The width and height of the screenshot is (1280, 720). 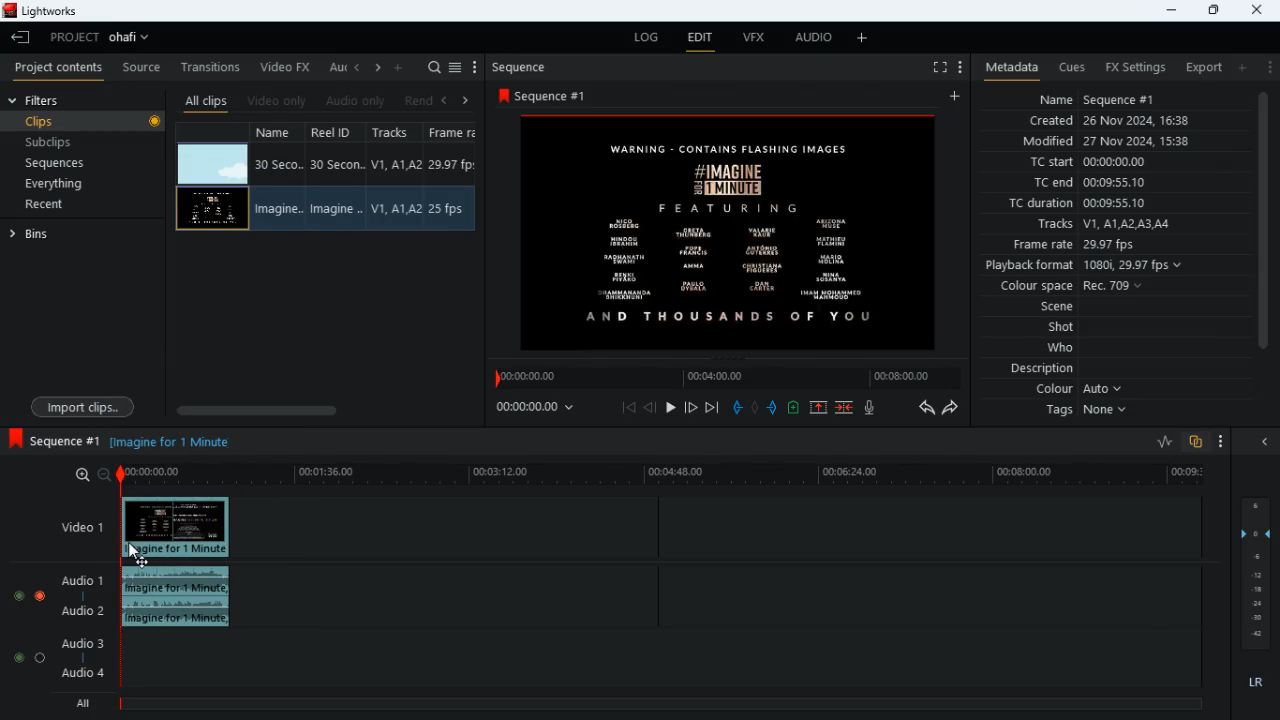 What do you see at coordinates (78, 527) in the screenshot?
I see `video 1` at bounding box center [78, 527].